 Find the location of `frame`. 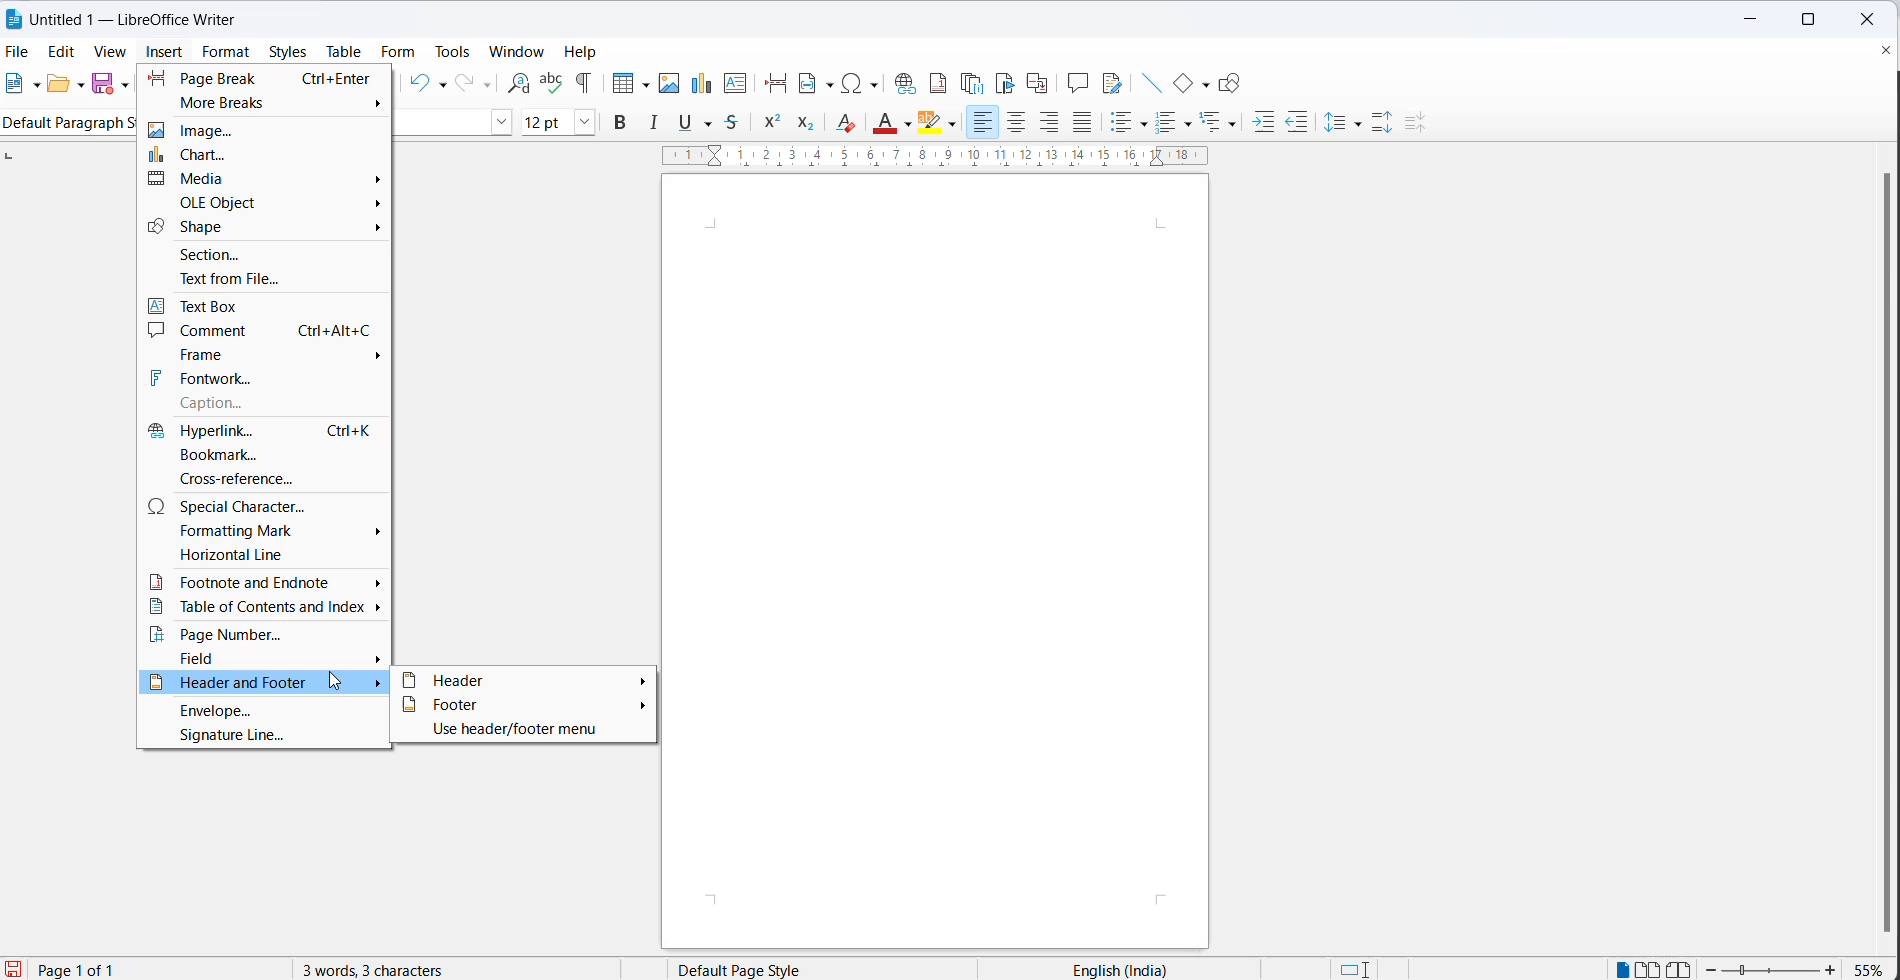

frame is located at coordinates (262, 357).